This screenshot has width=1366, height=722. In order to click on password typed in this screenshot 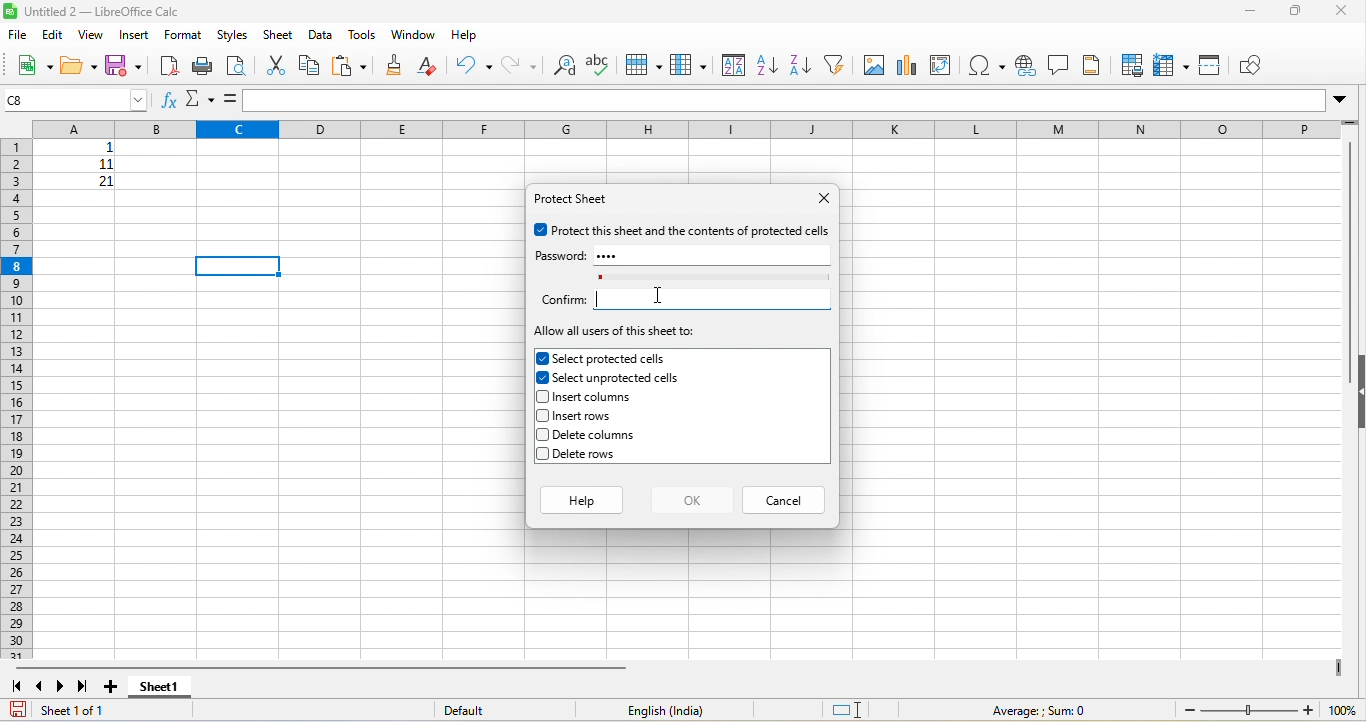, I will do `click(612, 255)`.